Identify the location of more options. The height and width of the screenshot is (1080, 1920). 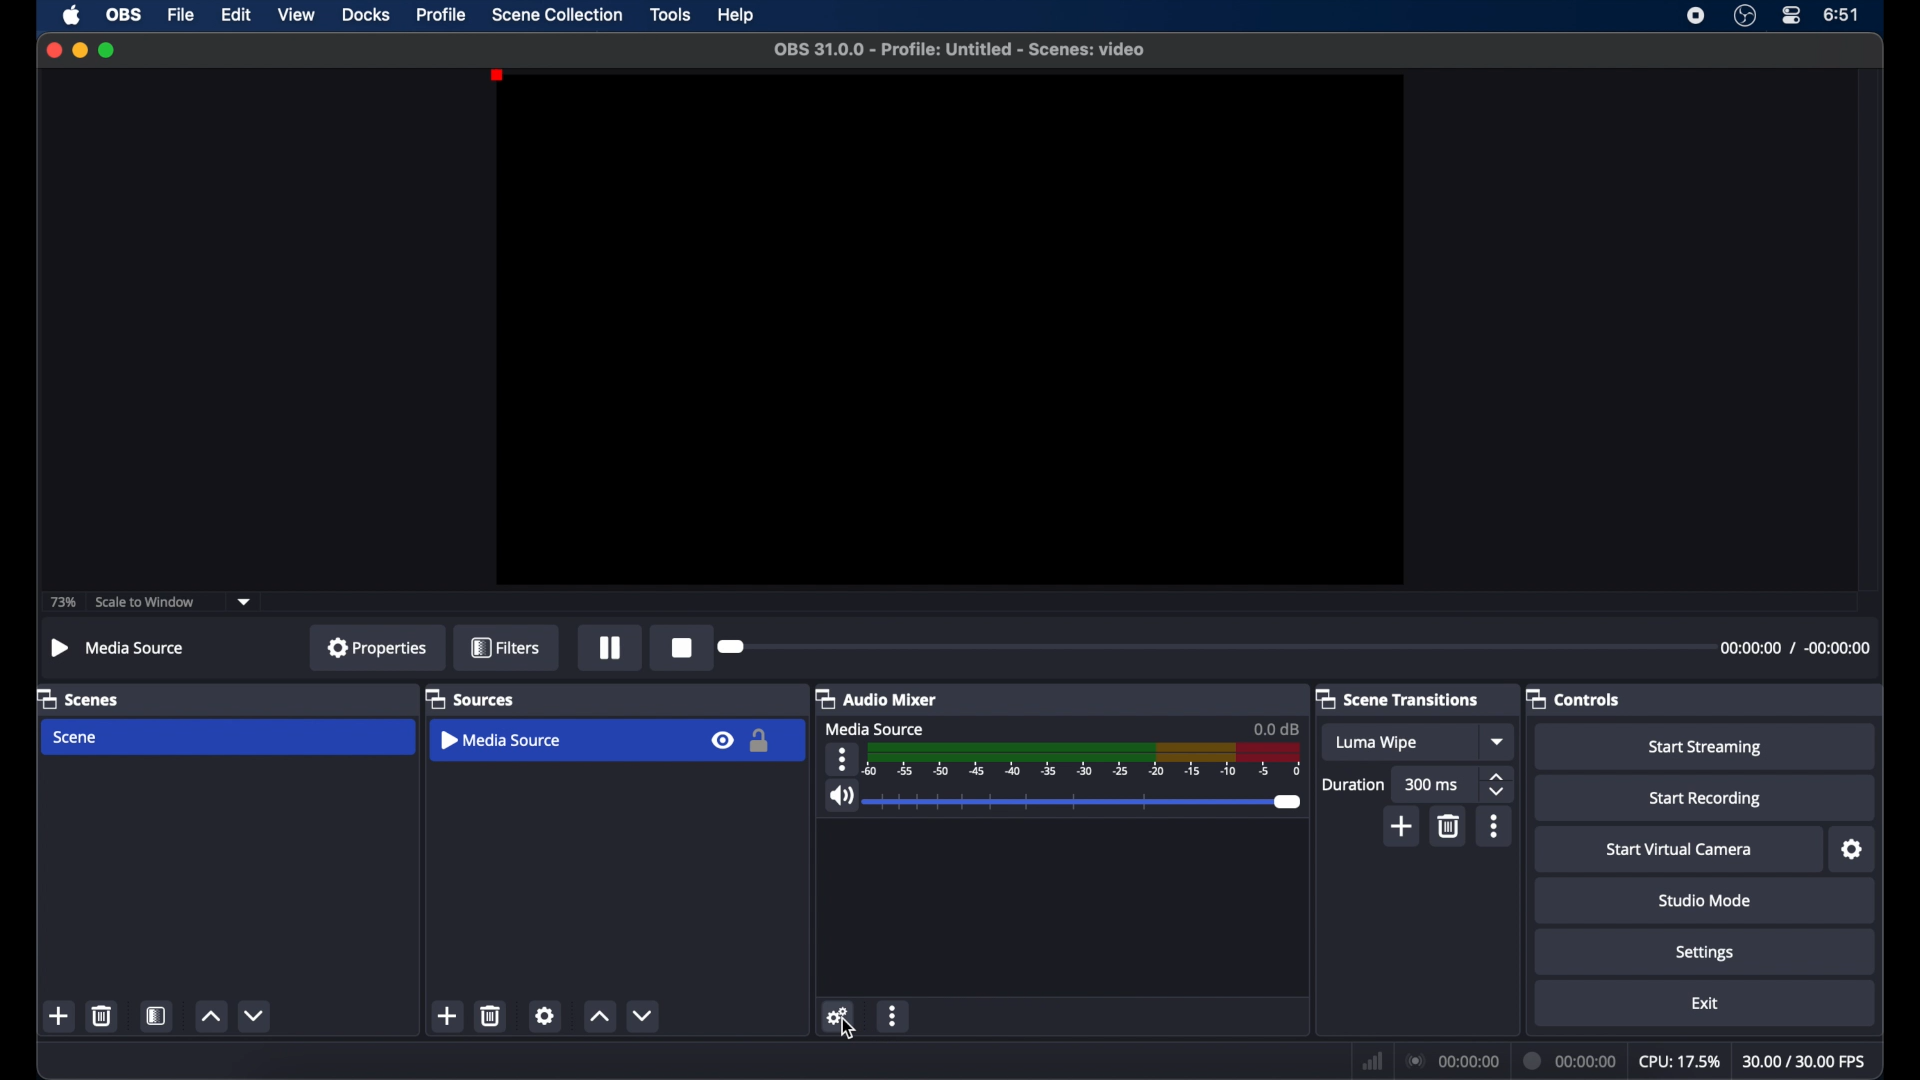
(844, 759).